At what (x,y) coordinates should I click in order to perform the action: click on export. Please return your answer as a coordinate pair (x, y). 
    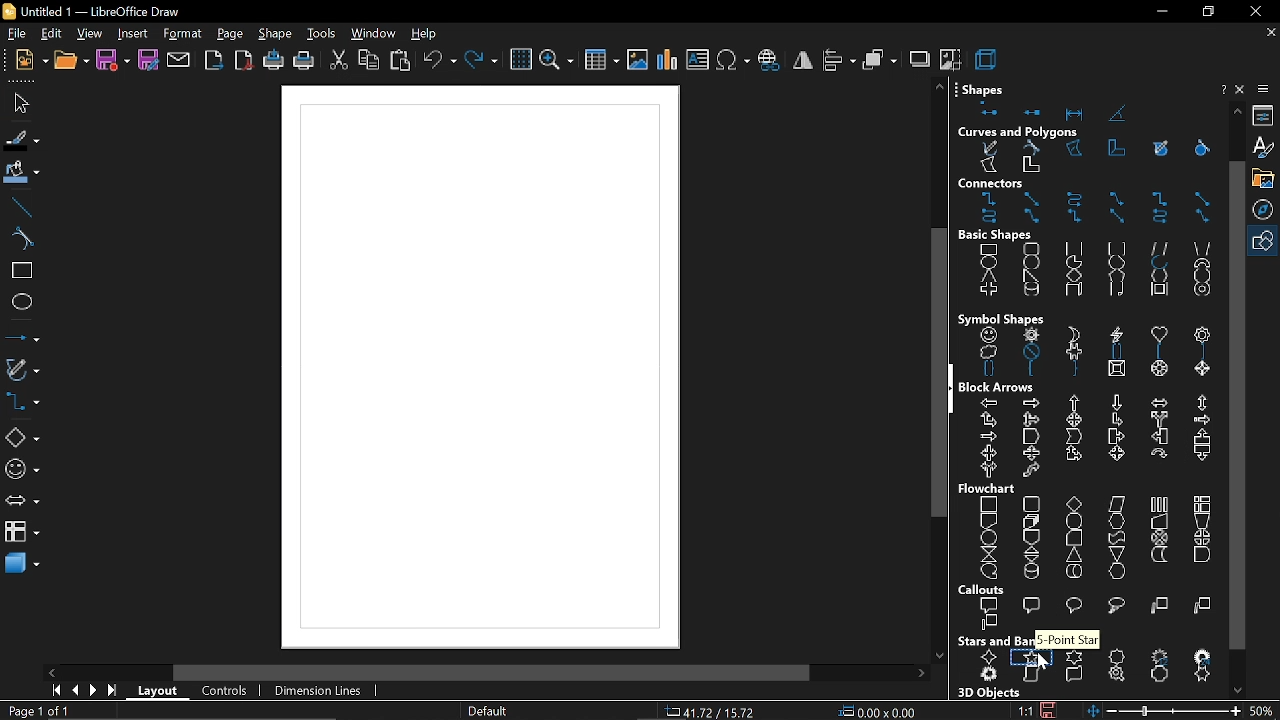
    Looking at the image, I should click on (212, 62).